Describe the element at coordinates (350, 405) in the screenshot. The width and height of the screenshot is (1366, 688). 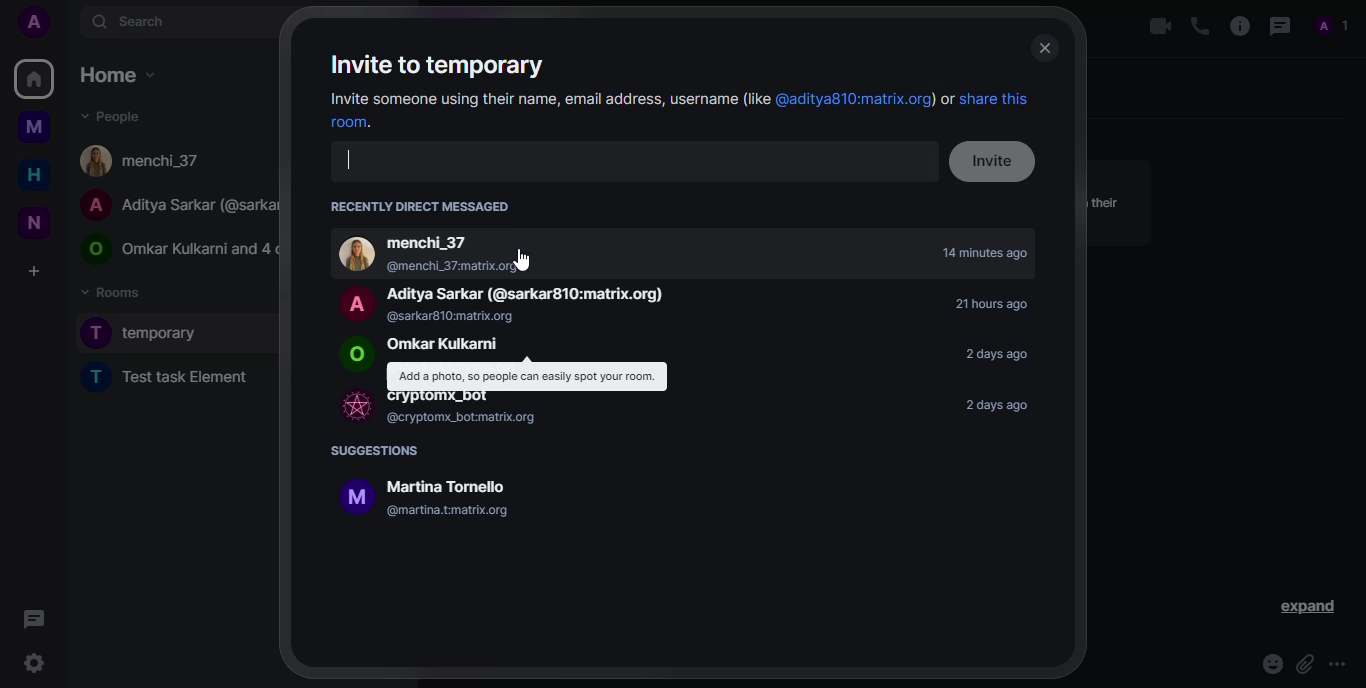
I see `bot` at that location.